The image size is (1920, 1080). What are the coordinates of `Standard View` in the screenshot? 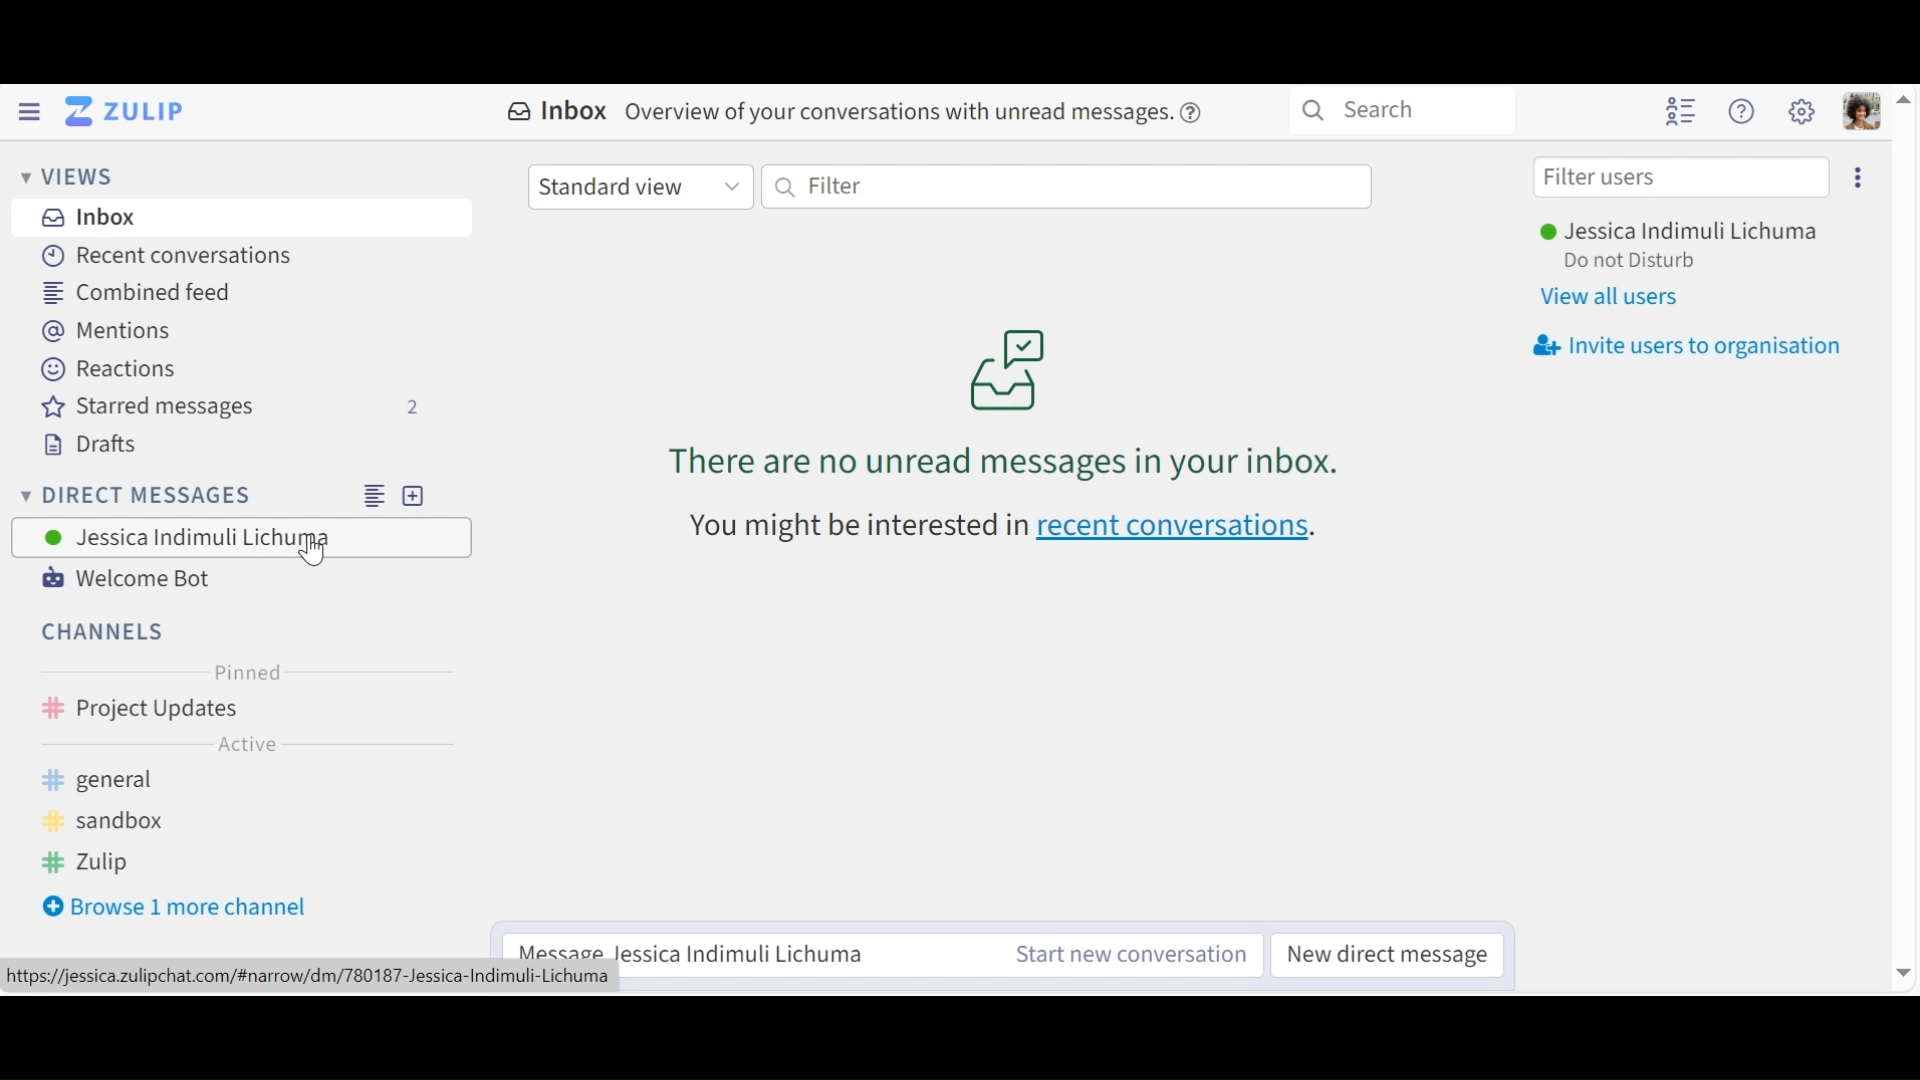 It's located at (639, 186).